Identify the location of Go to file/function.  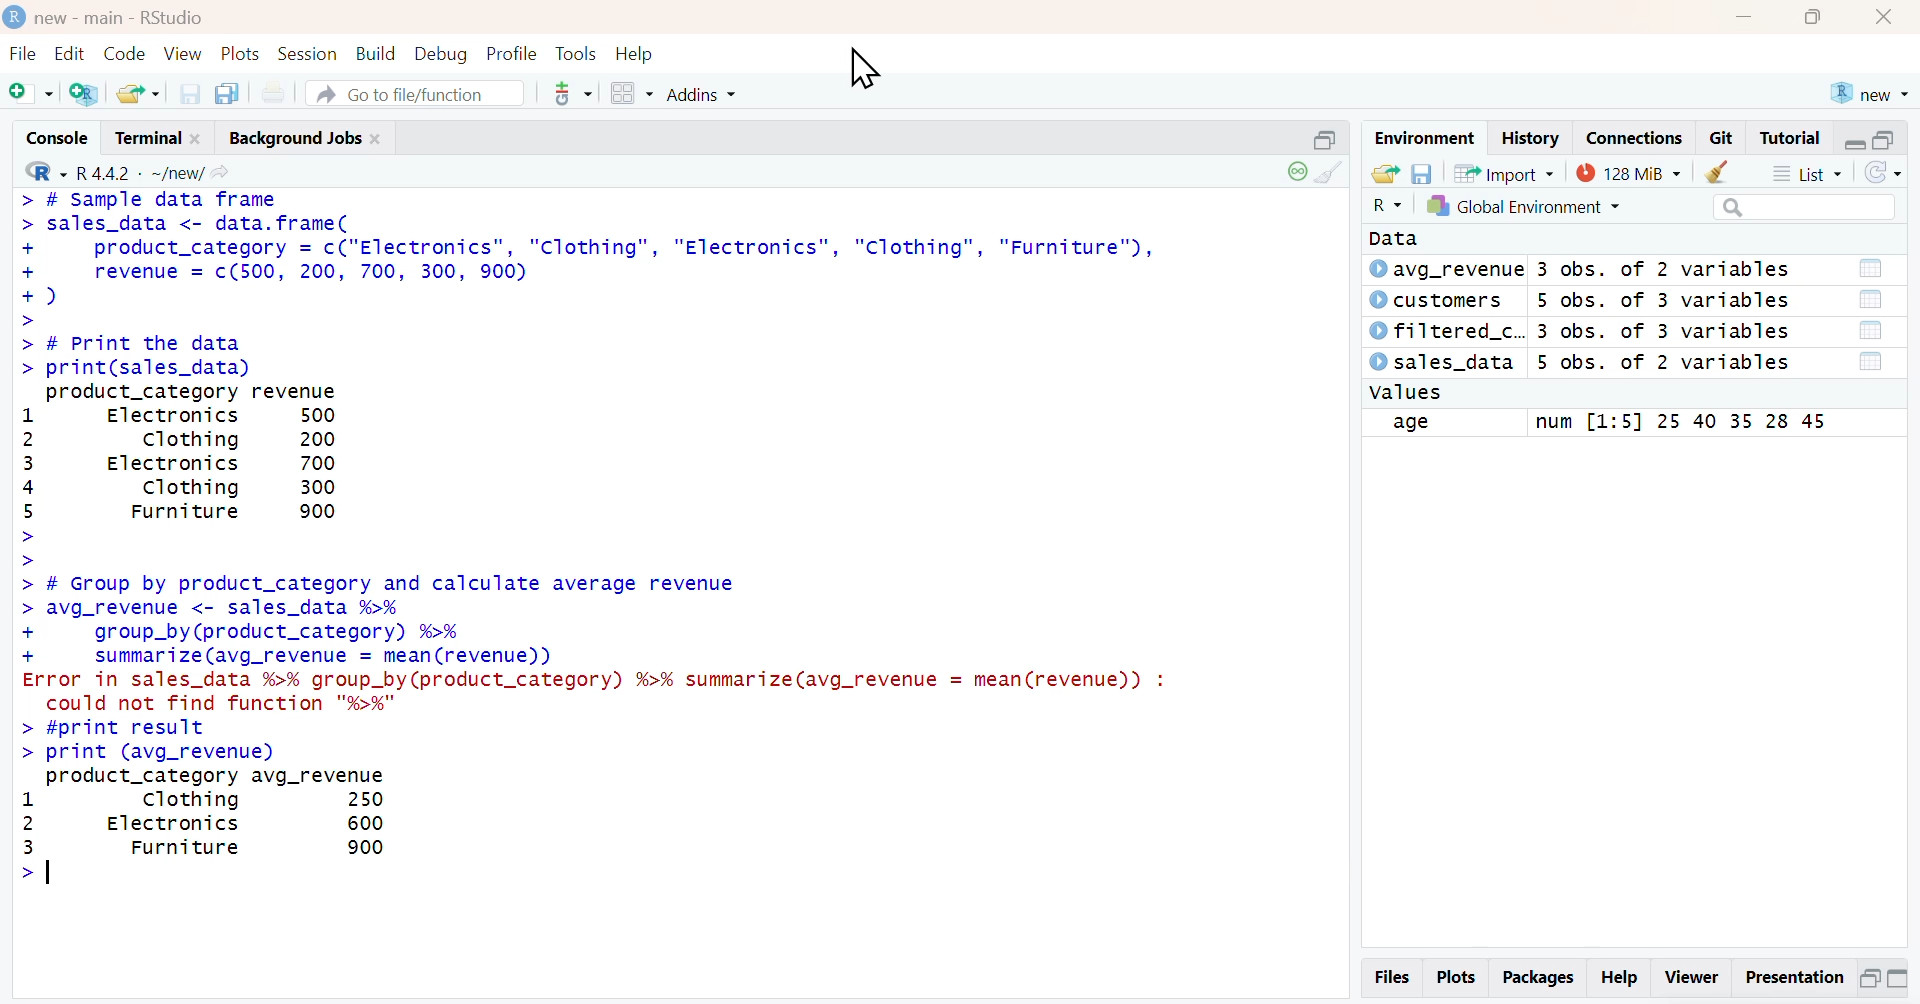
(416, 93).